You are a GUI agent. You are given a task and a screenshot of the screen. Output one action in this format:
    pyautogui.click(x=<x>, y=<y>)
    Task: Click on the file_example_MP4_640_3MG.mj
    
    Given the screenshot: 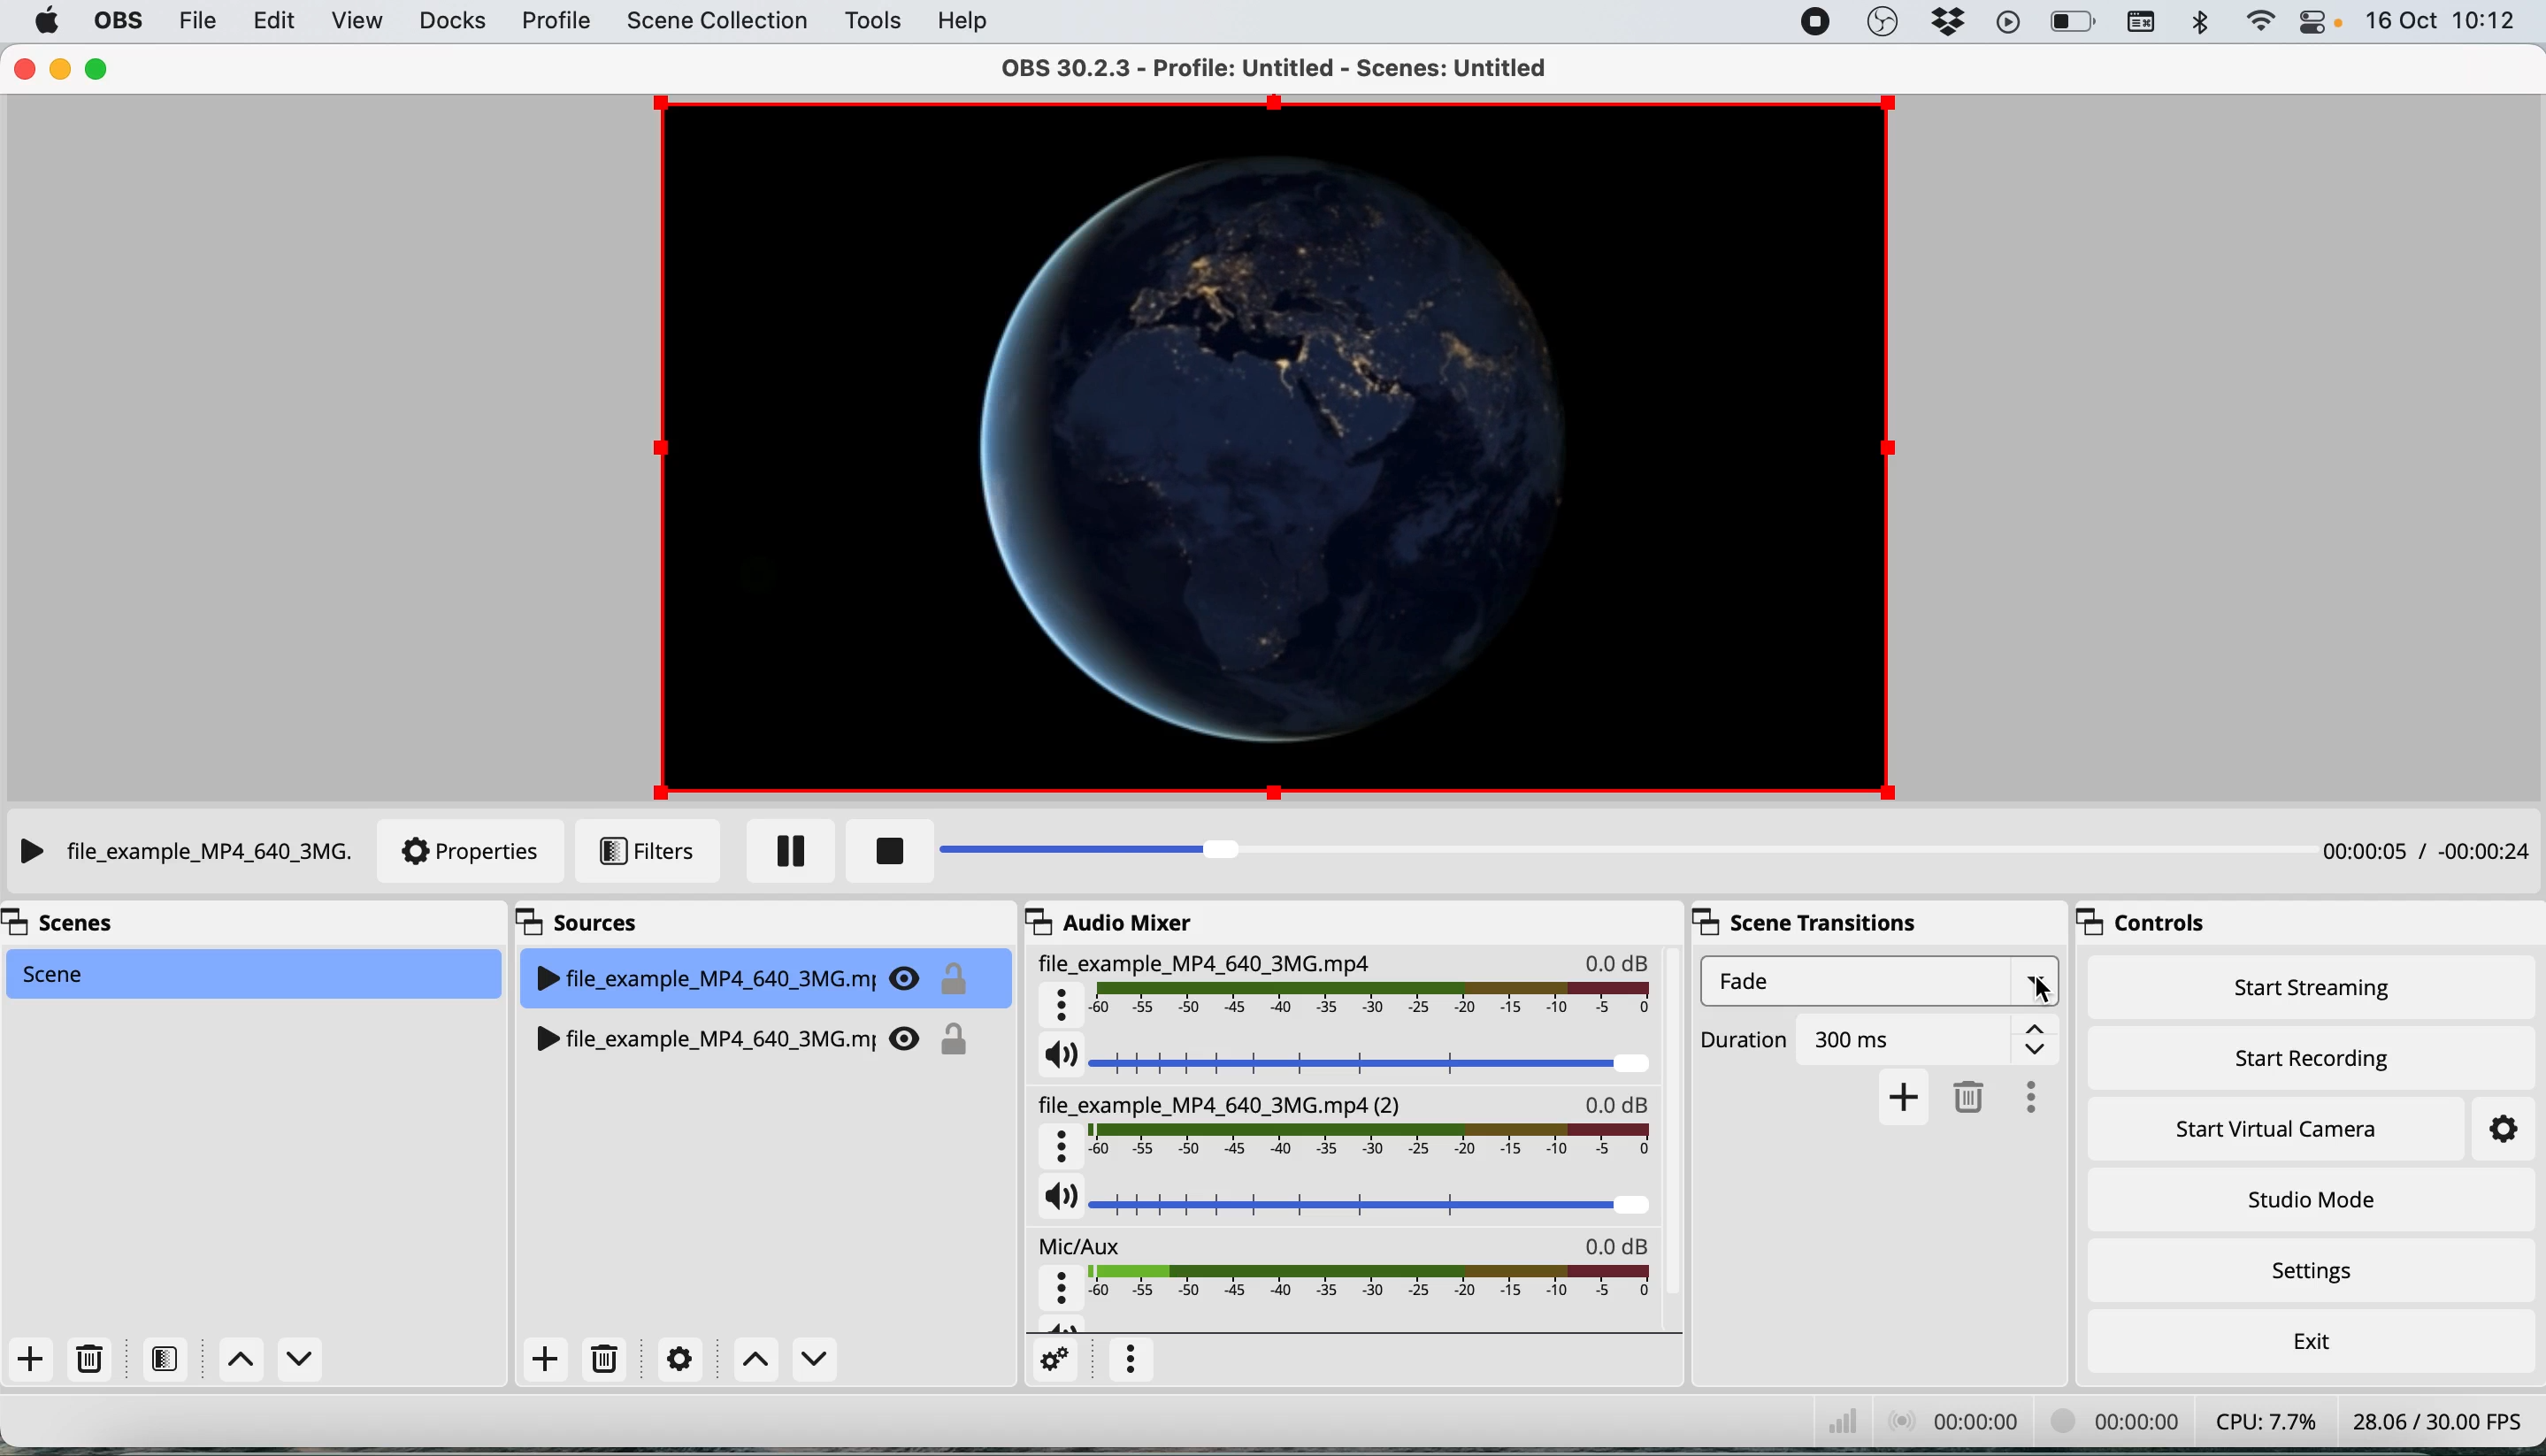 What is the action you would take?
    pyautogui.click(x=761, y=1051)
    